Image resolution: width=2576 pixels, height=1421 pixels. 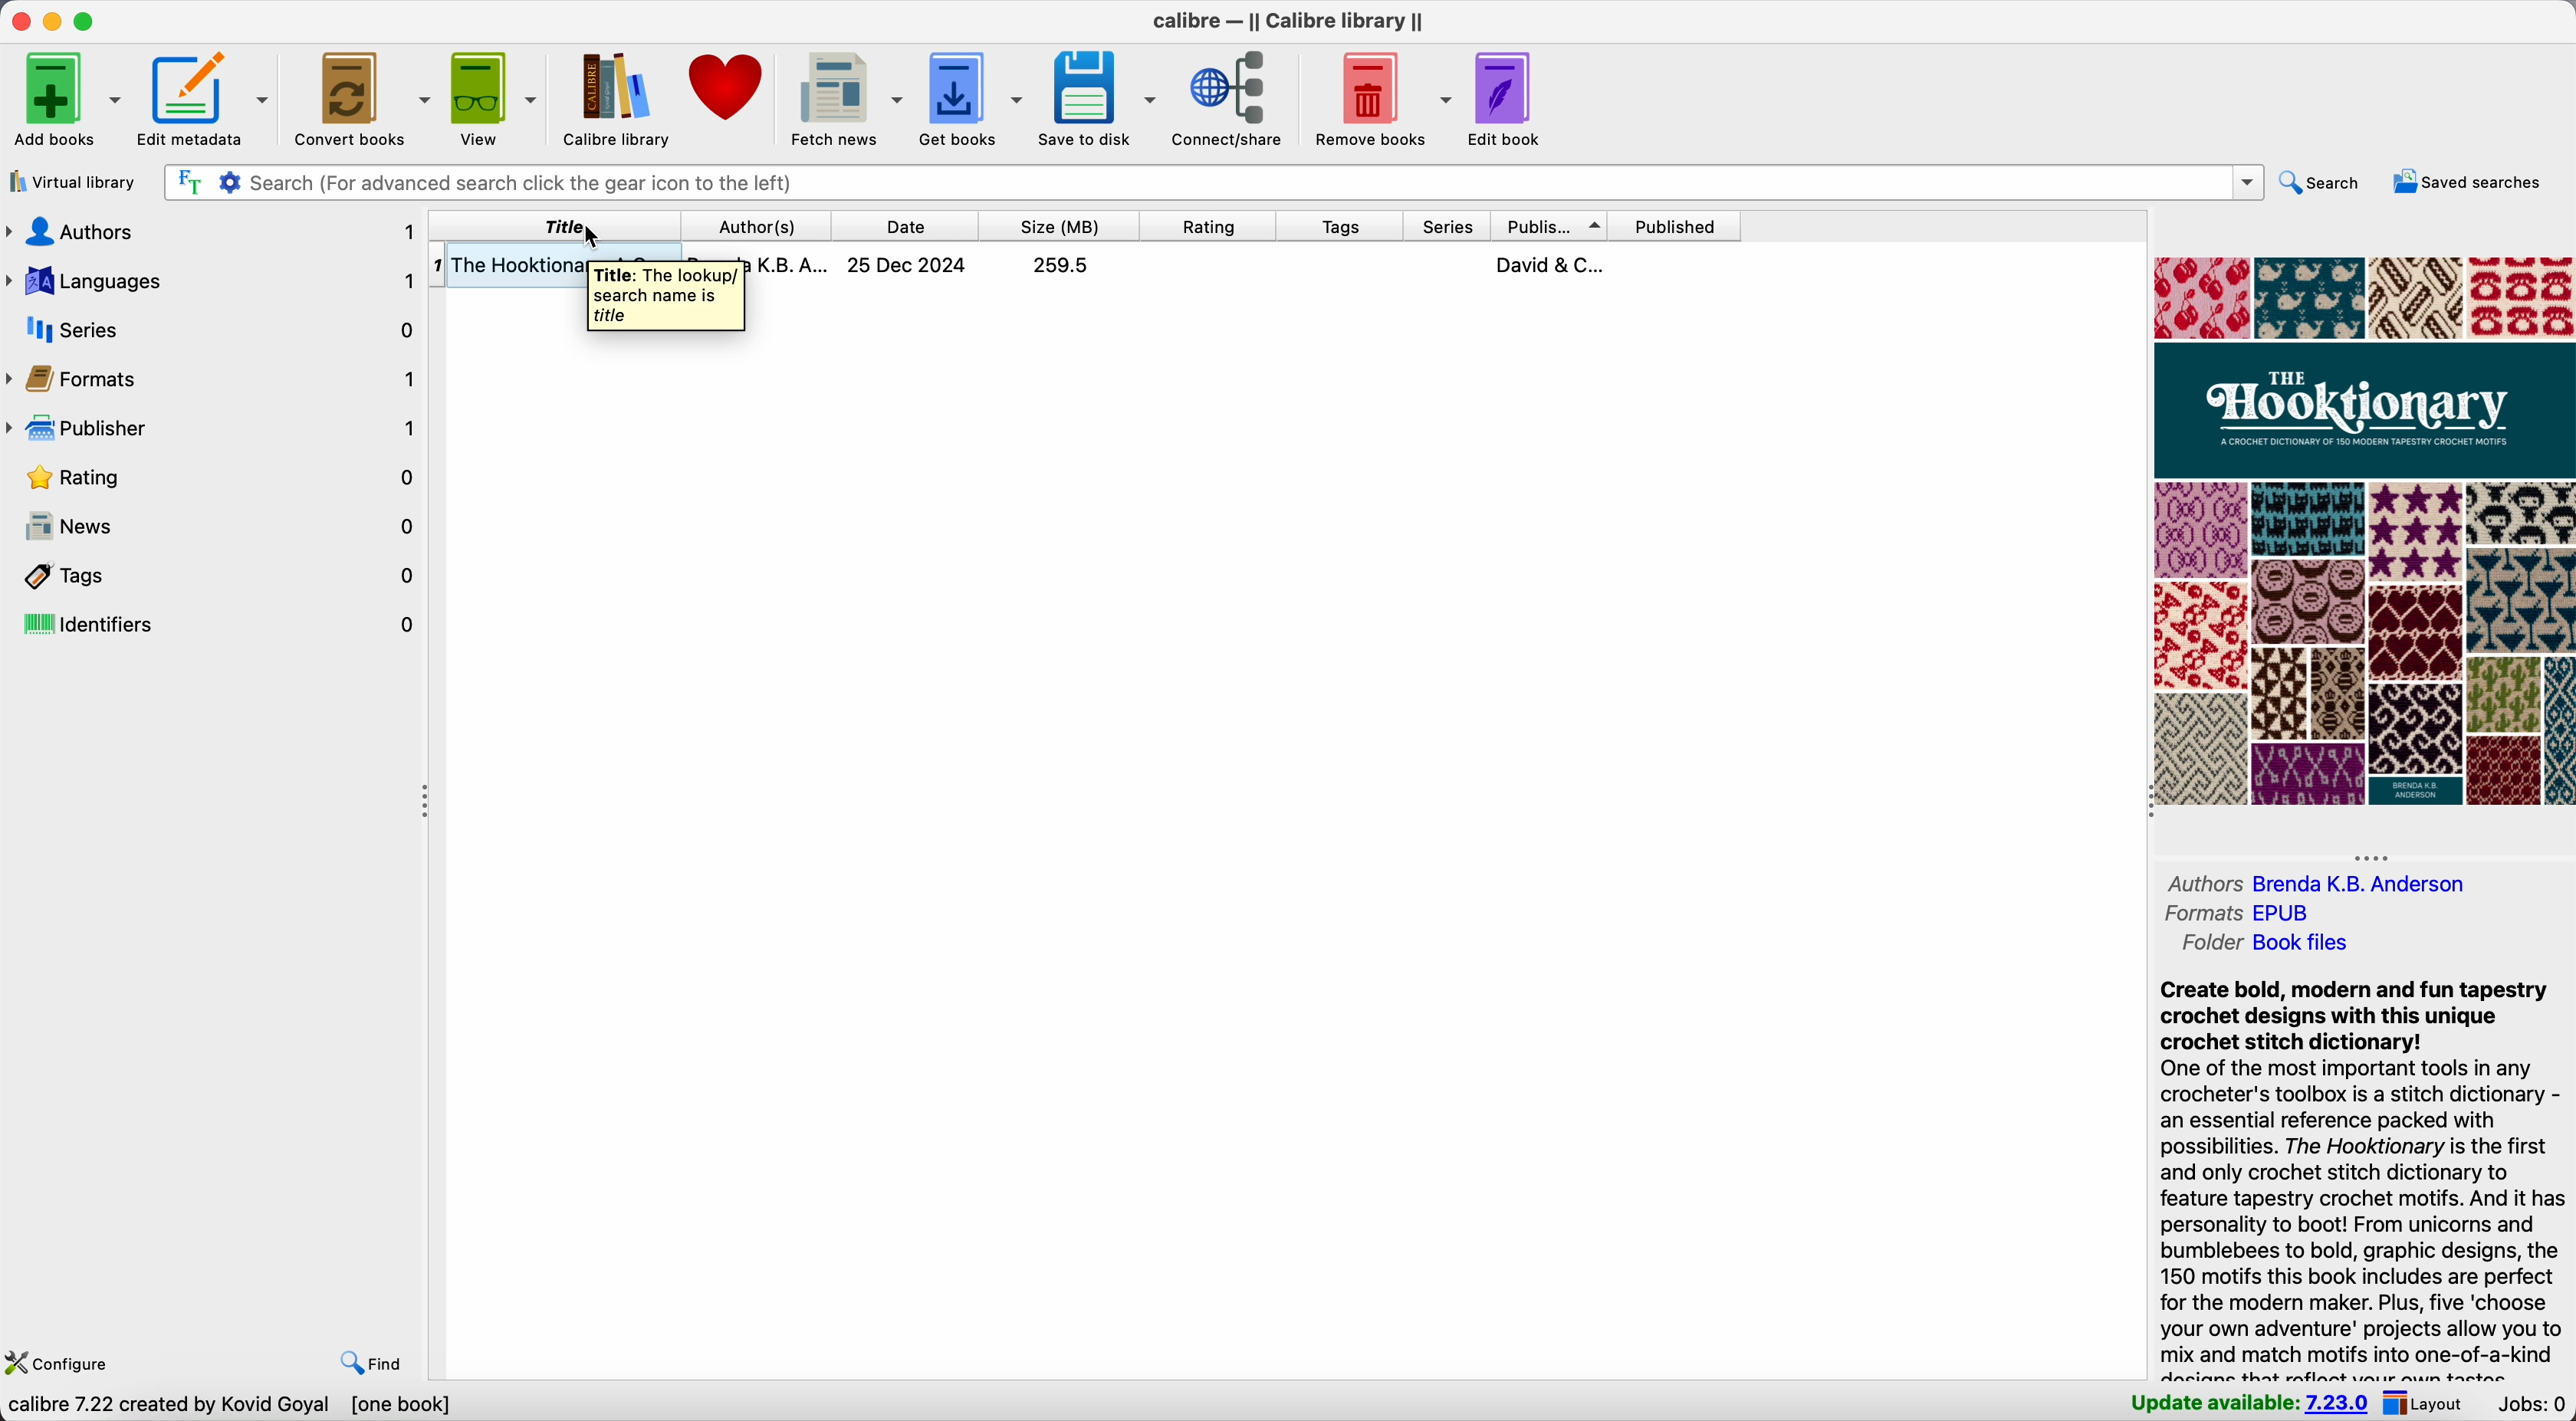 What do you see at coordinates (214, 329) in the screenshot?
I see `series` at bounding box center [214, 329].